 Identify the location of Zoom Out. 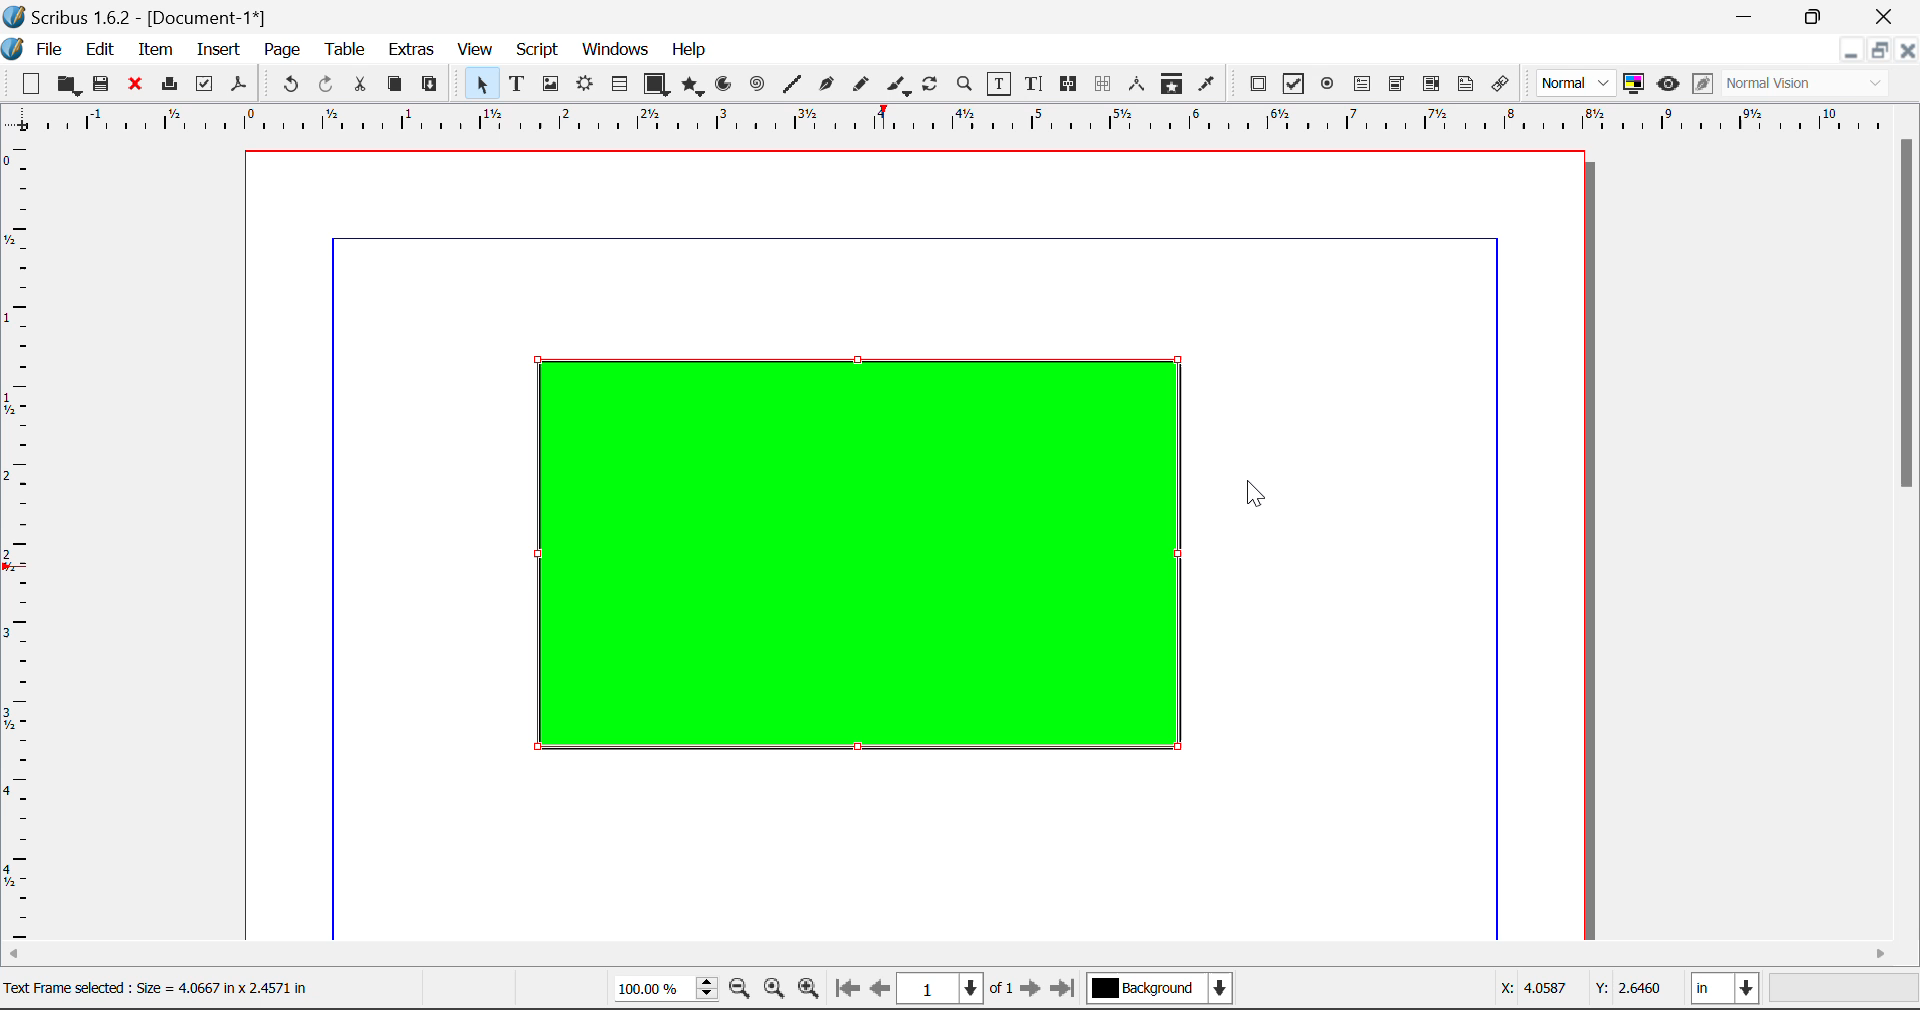
(742, 991).